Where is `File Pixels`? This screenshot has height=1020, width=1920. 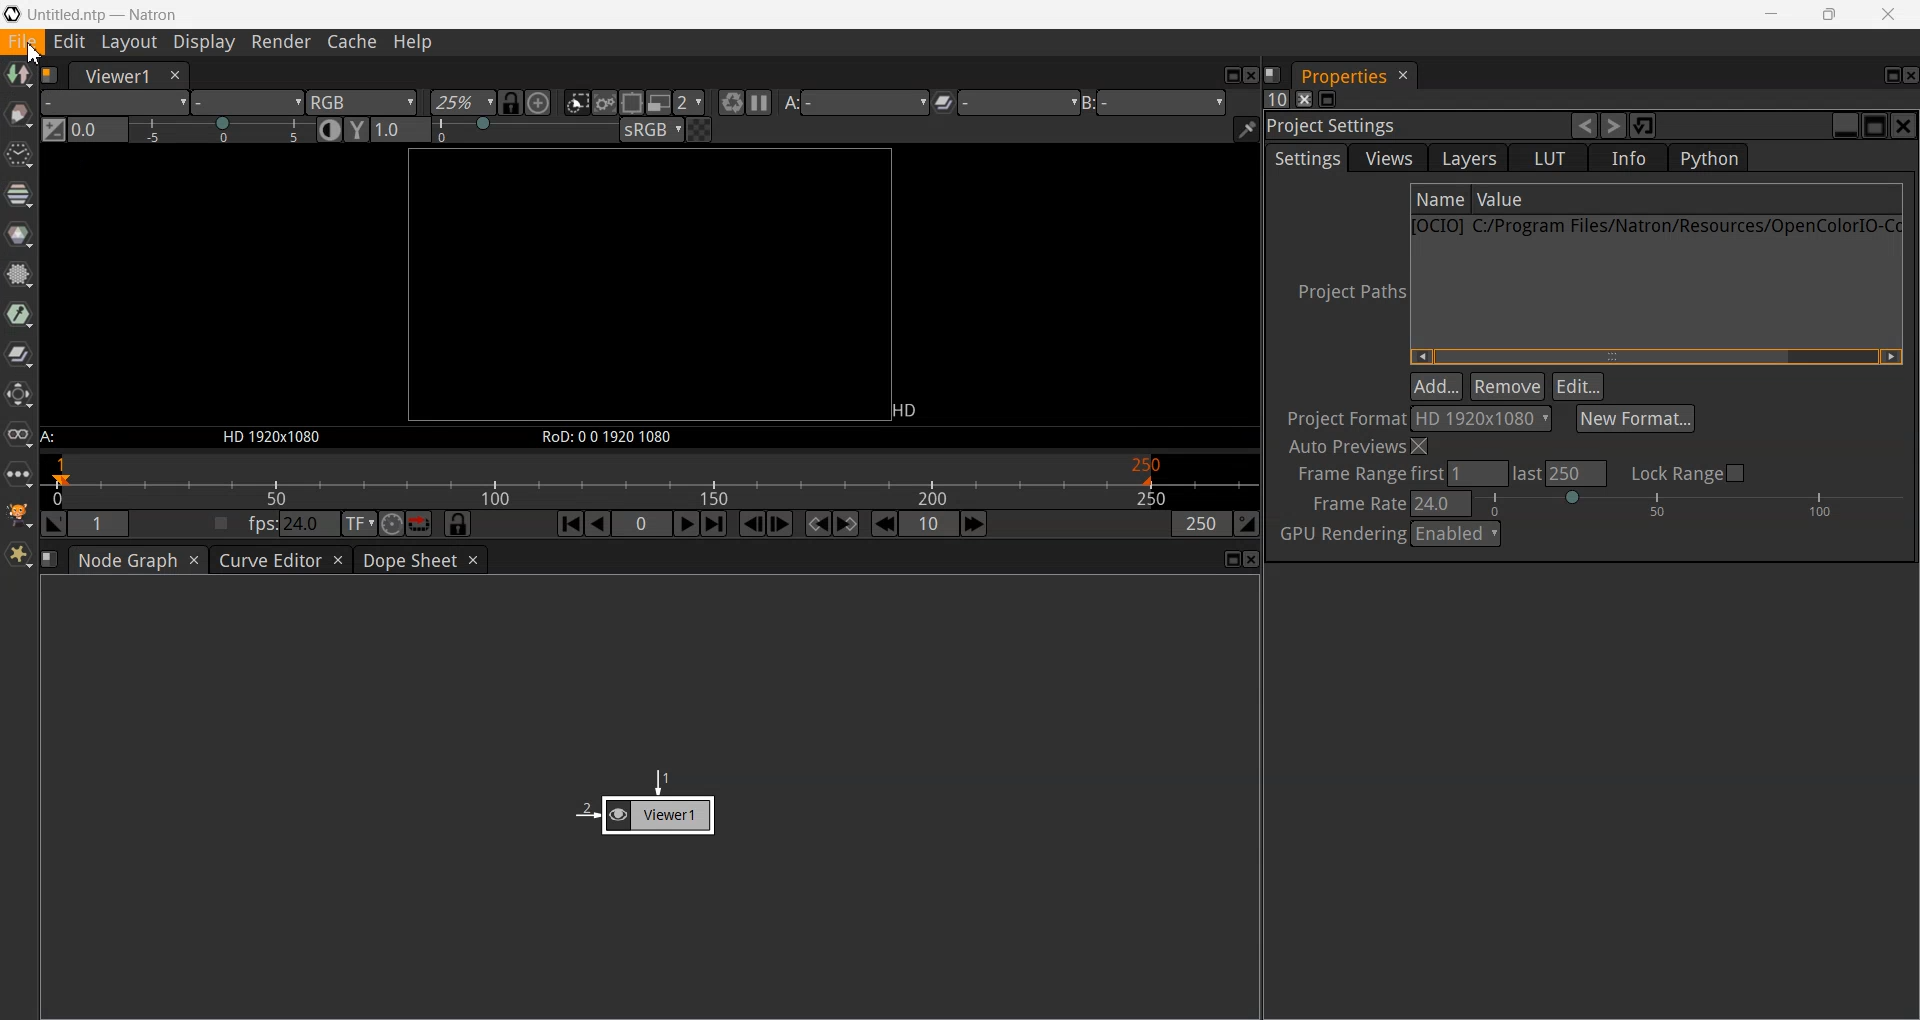
File Pixels is located at coordinates (1424, 418).